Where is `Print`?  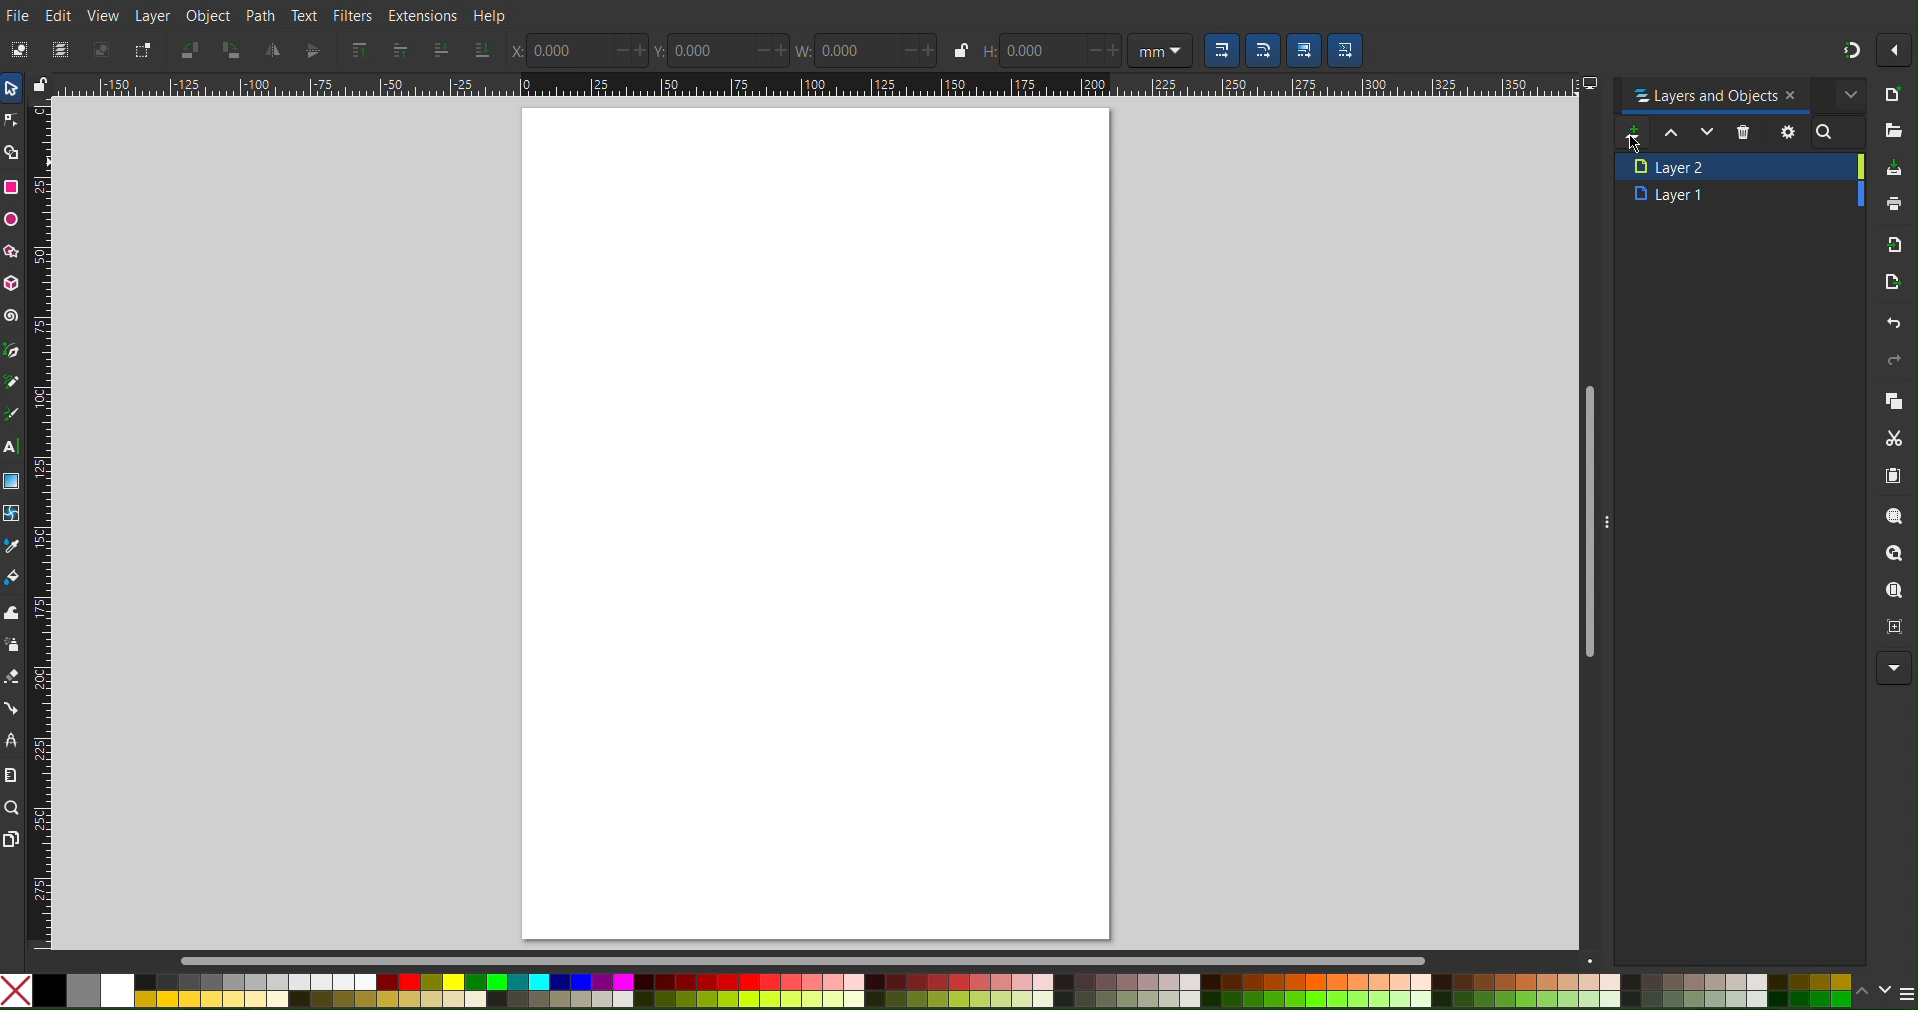
Print is located at coordinates (1893, 204).